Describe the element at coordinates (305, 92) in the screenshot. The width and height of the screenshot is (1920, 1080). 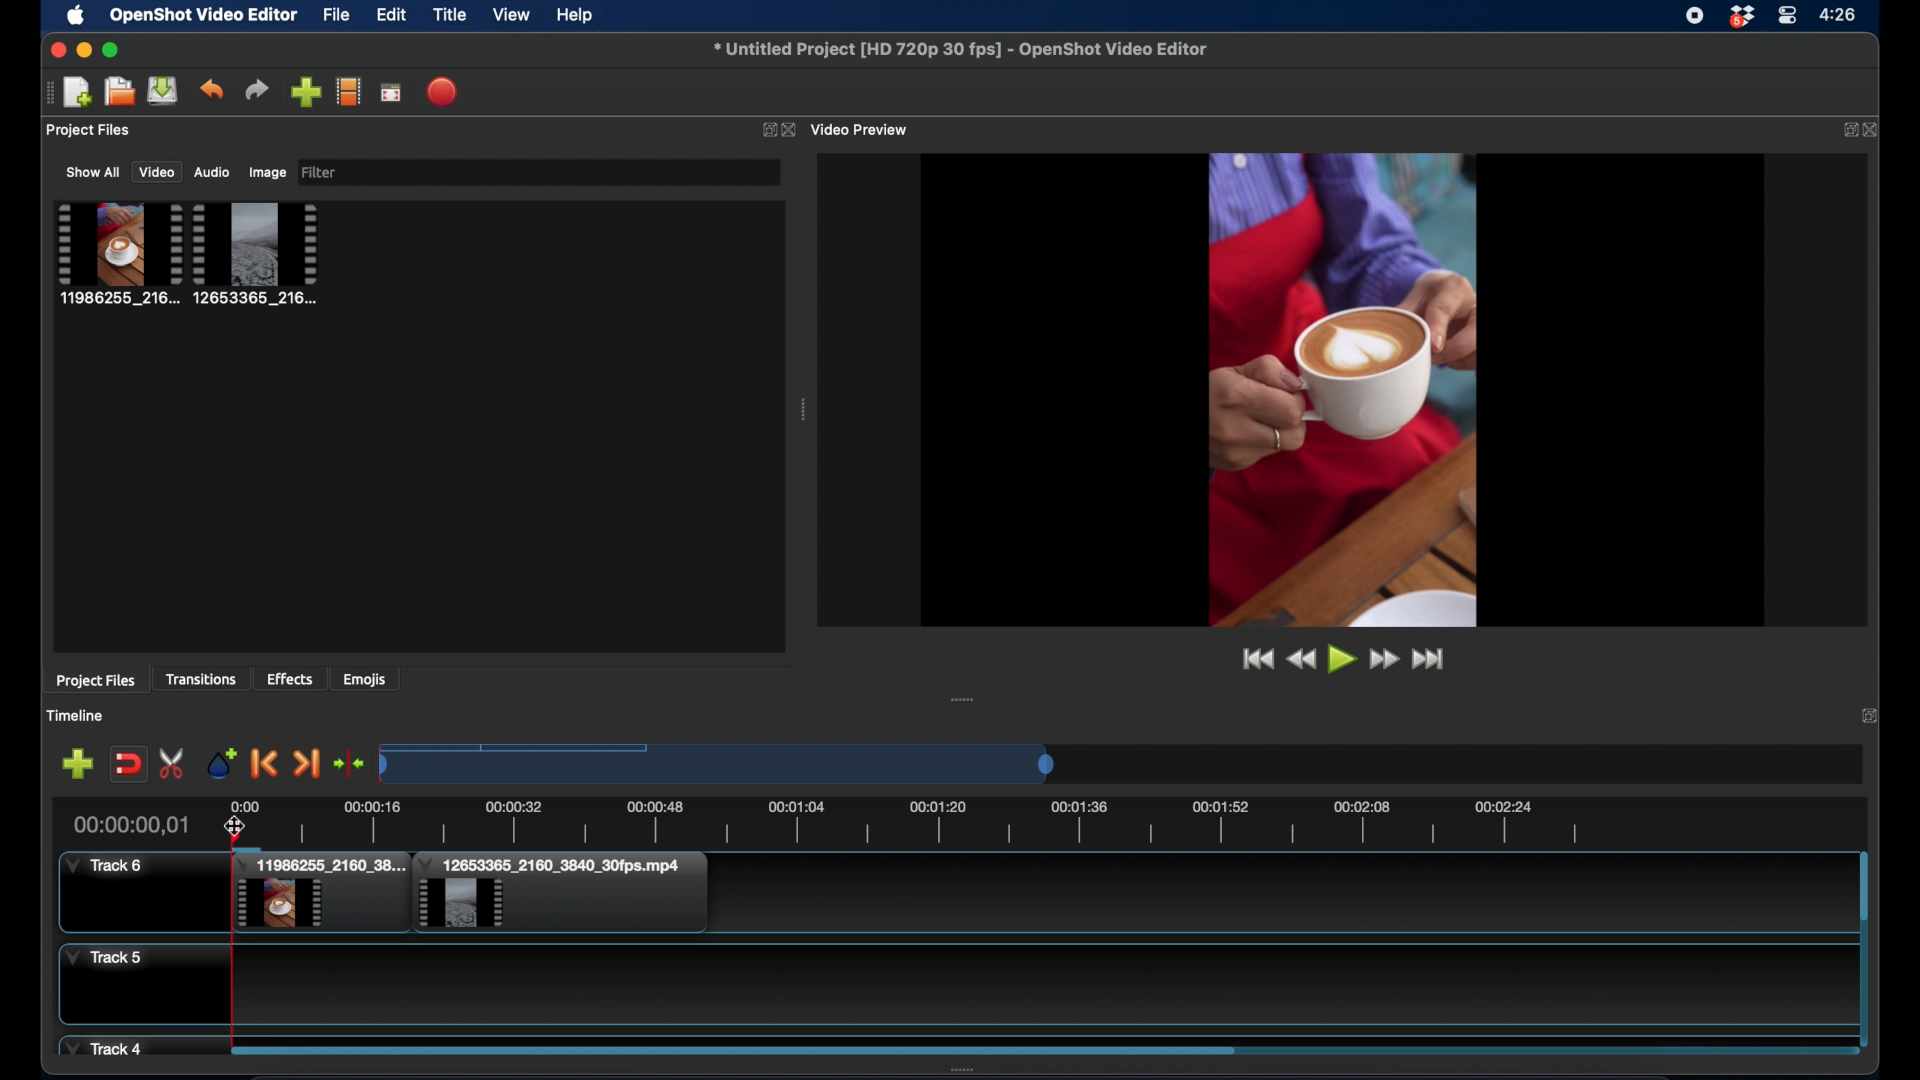
I see `import files` at that location.